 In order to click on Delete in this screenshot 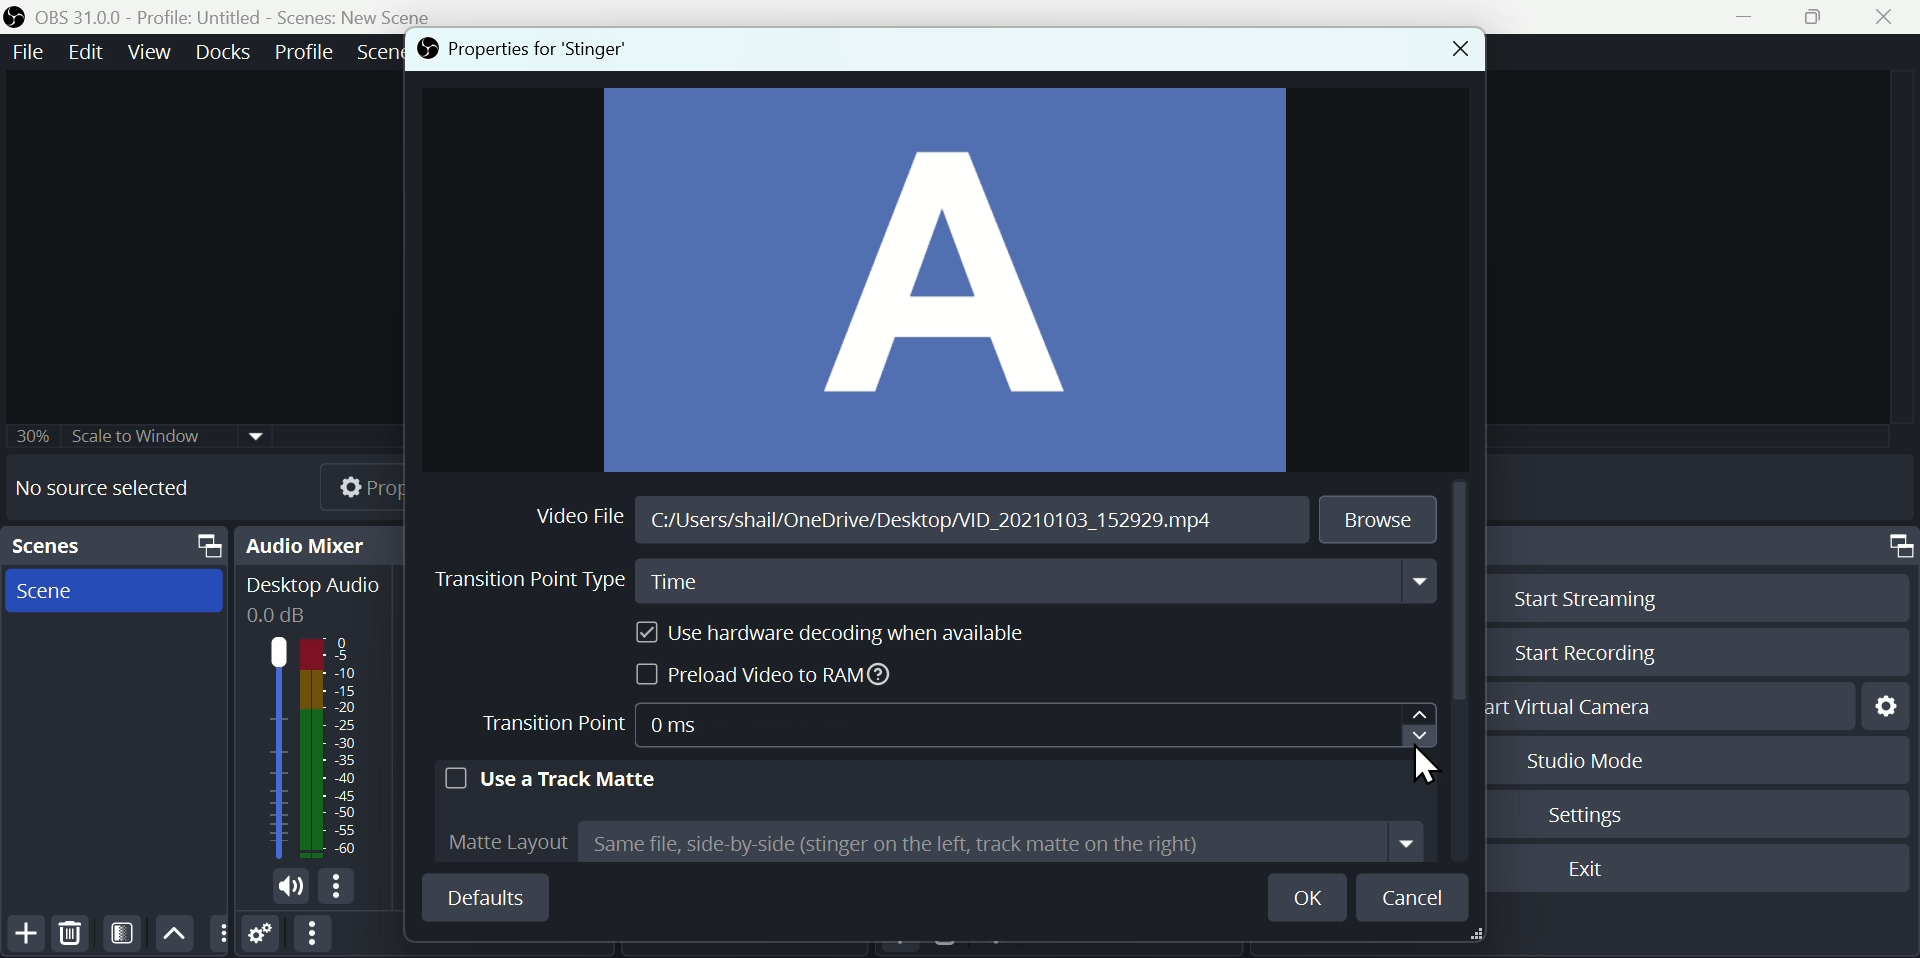, I will do `click(69, 932)`.